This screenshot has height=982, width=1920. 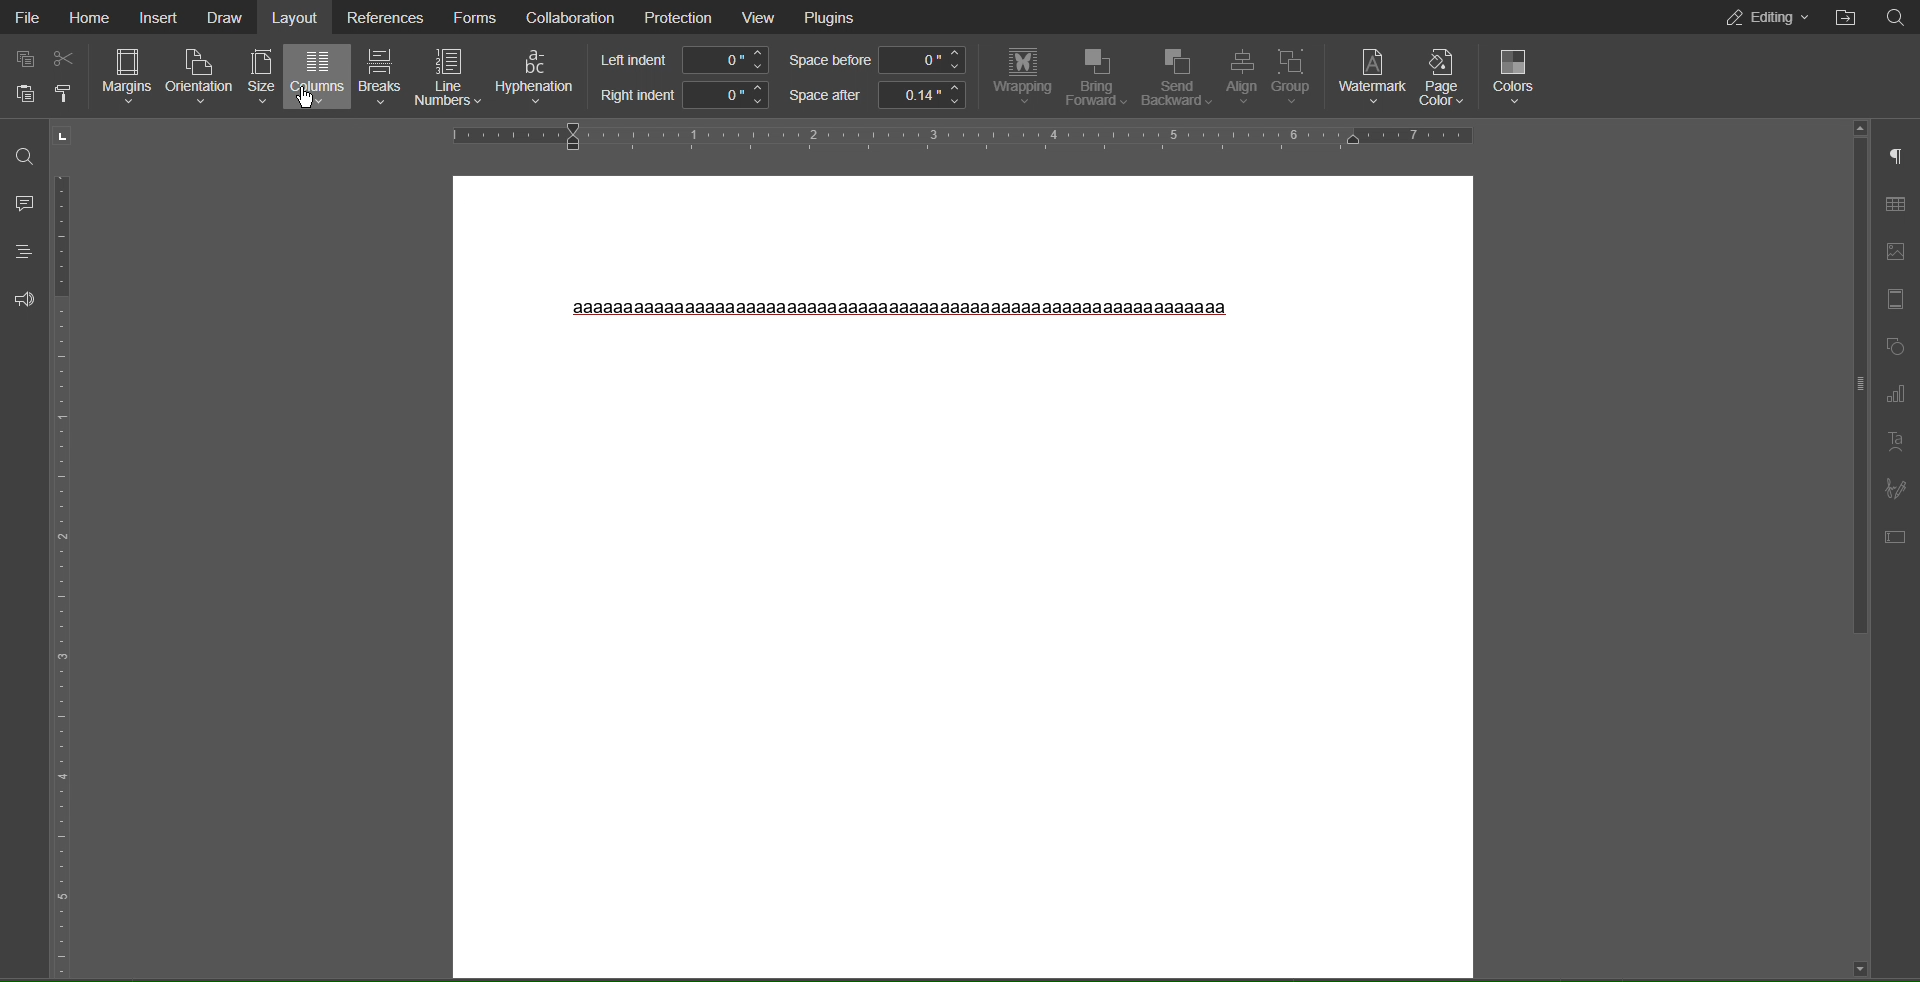 I want to click on Group, so click(x=1295, y=76).